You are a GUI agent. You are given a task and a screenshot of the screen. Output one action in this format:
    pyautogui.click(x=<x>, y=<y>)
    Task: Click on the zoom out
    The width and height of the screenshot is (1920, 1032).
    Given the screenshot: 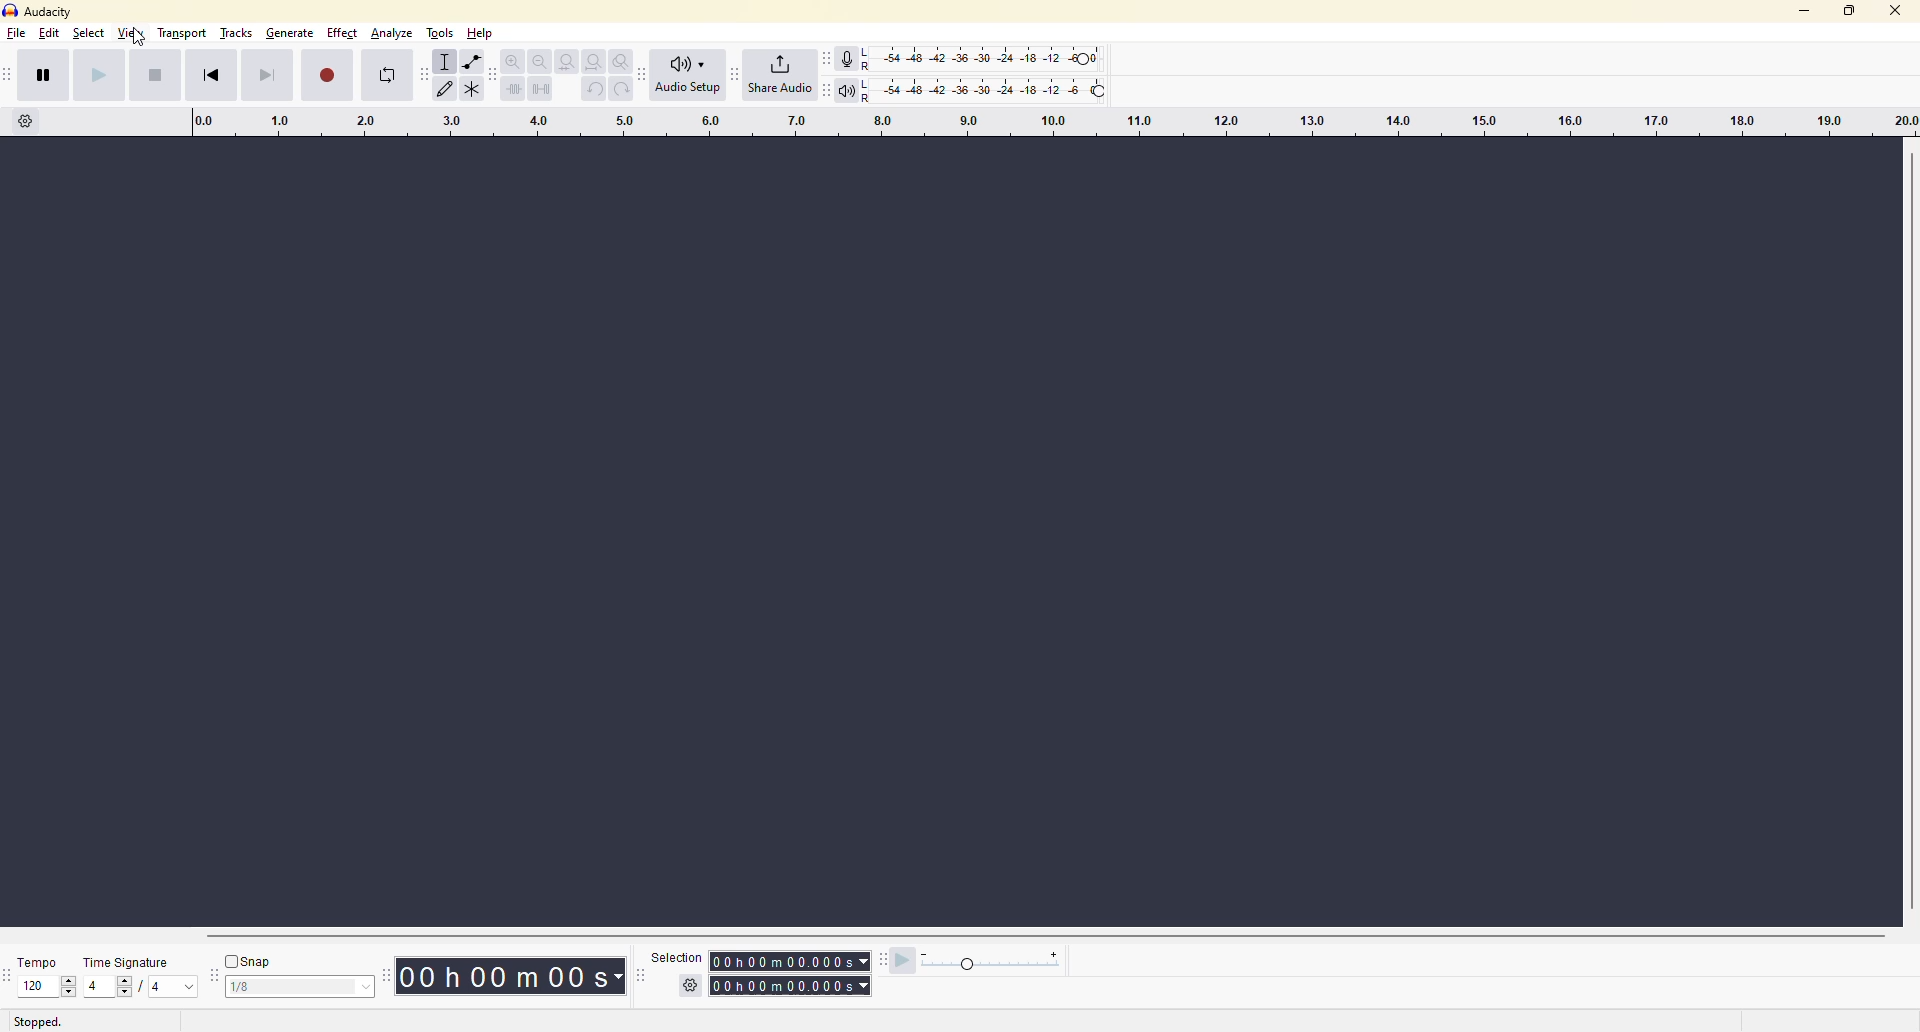 What is the action you would take?
    pyautogui.click(x=541, y=61)
    